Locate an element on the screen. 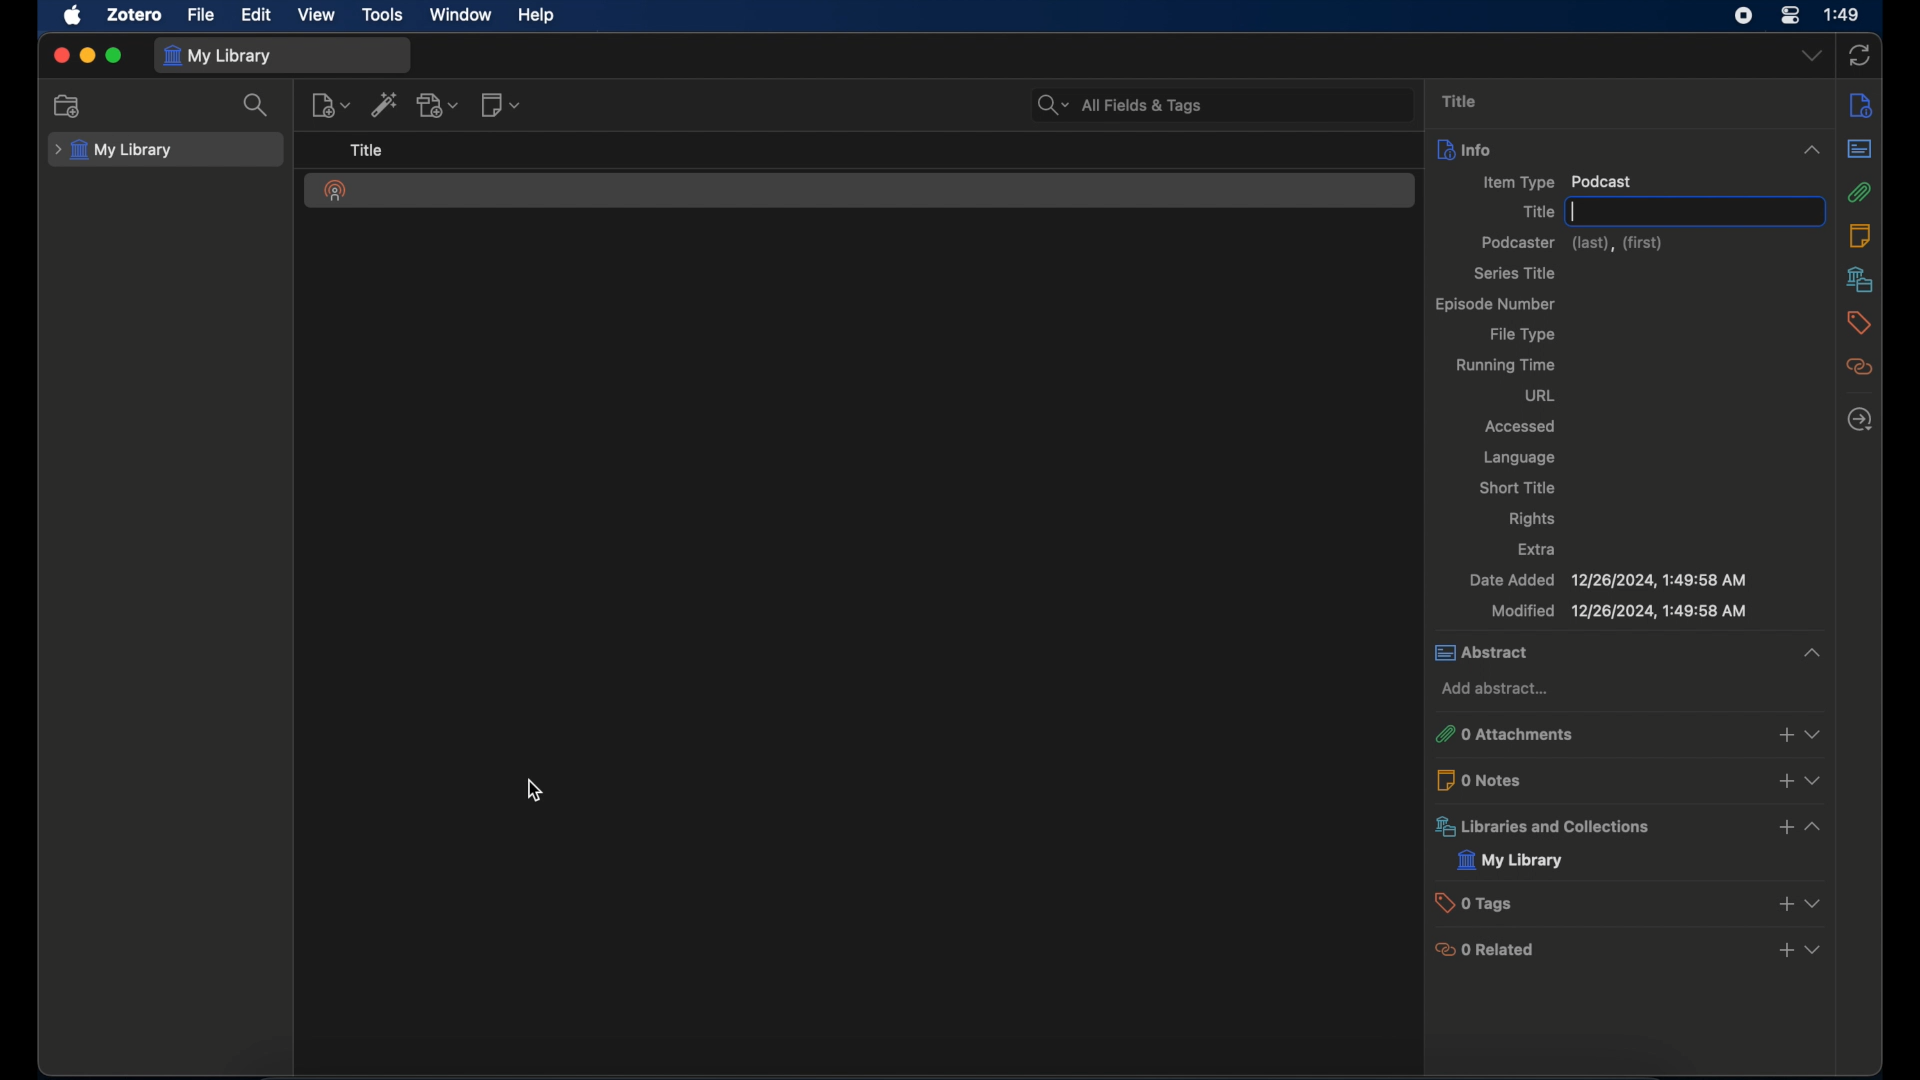 This screenshot has height=1080, width=1920. title is located at coordinates (1462, 100).